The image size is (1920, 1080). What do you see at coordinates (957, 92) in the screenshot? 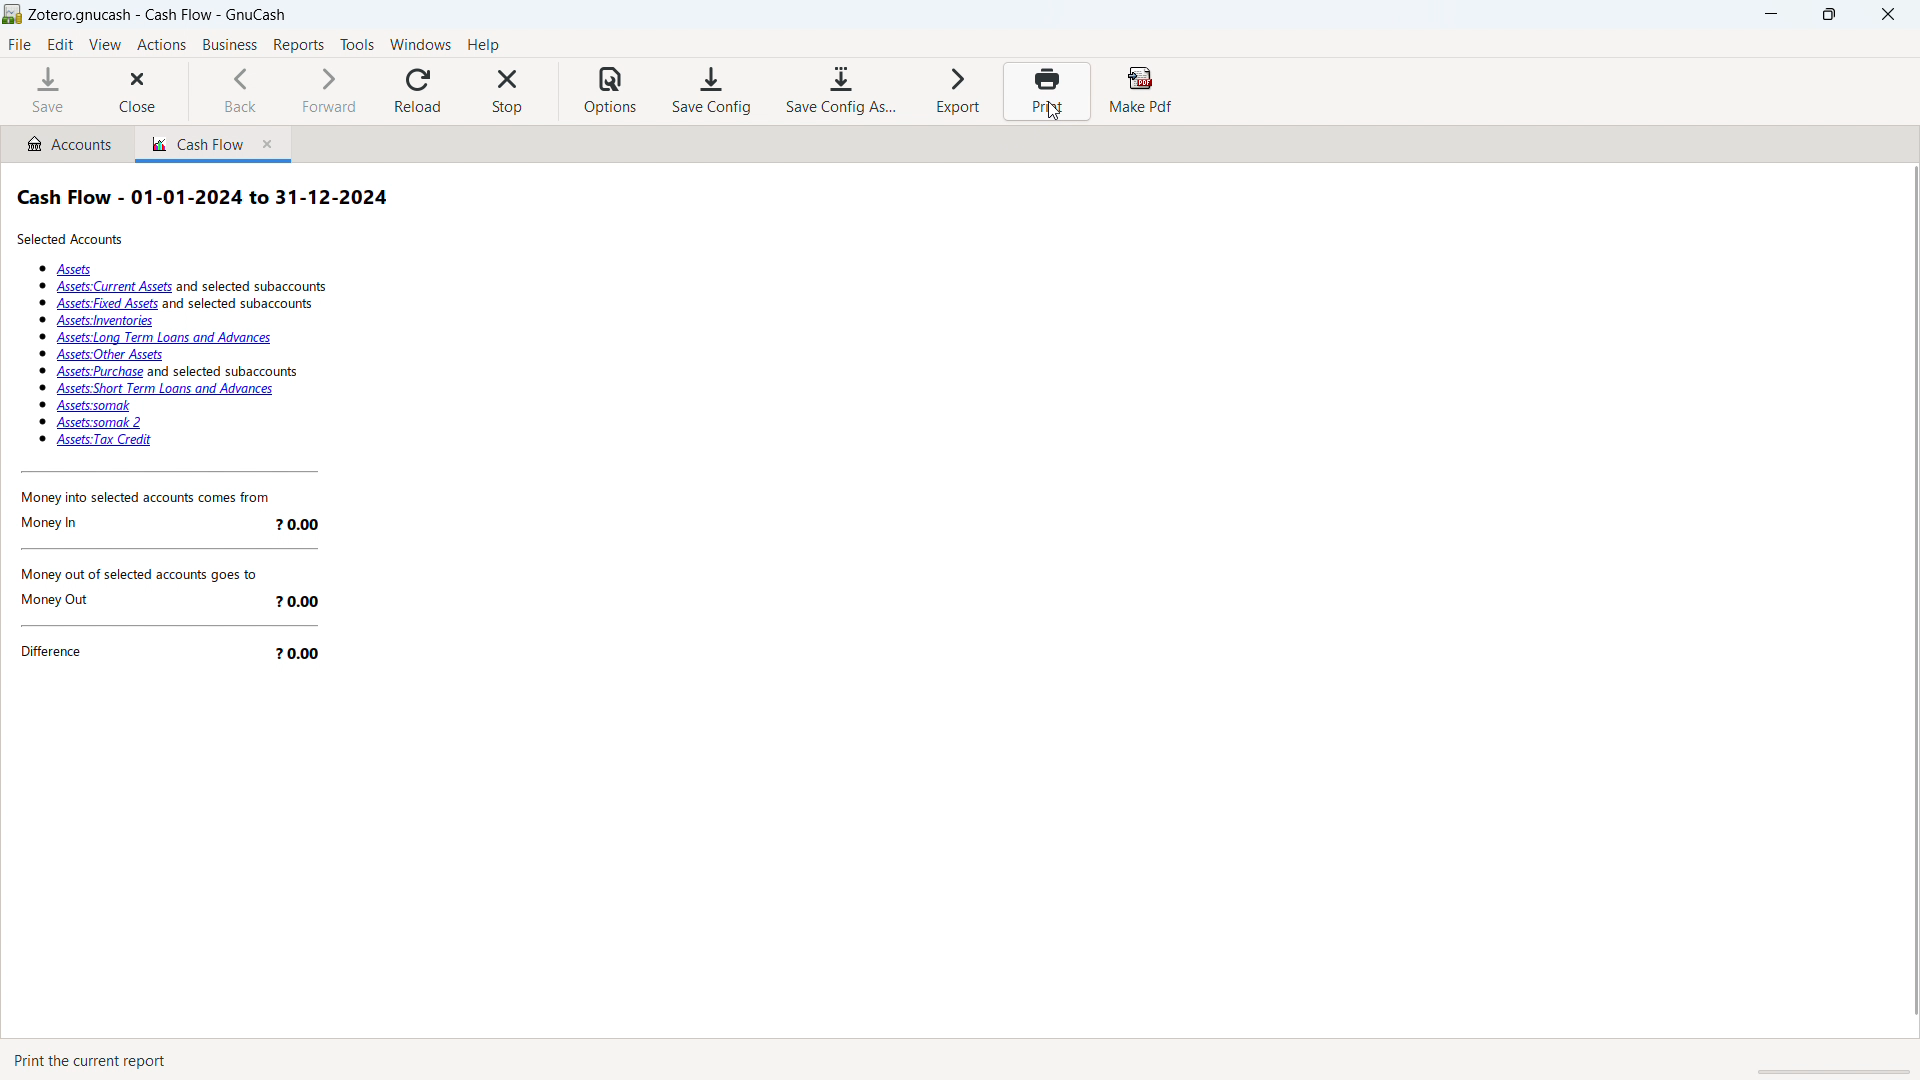
I see `export` at bounding box center [957, 92].